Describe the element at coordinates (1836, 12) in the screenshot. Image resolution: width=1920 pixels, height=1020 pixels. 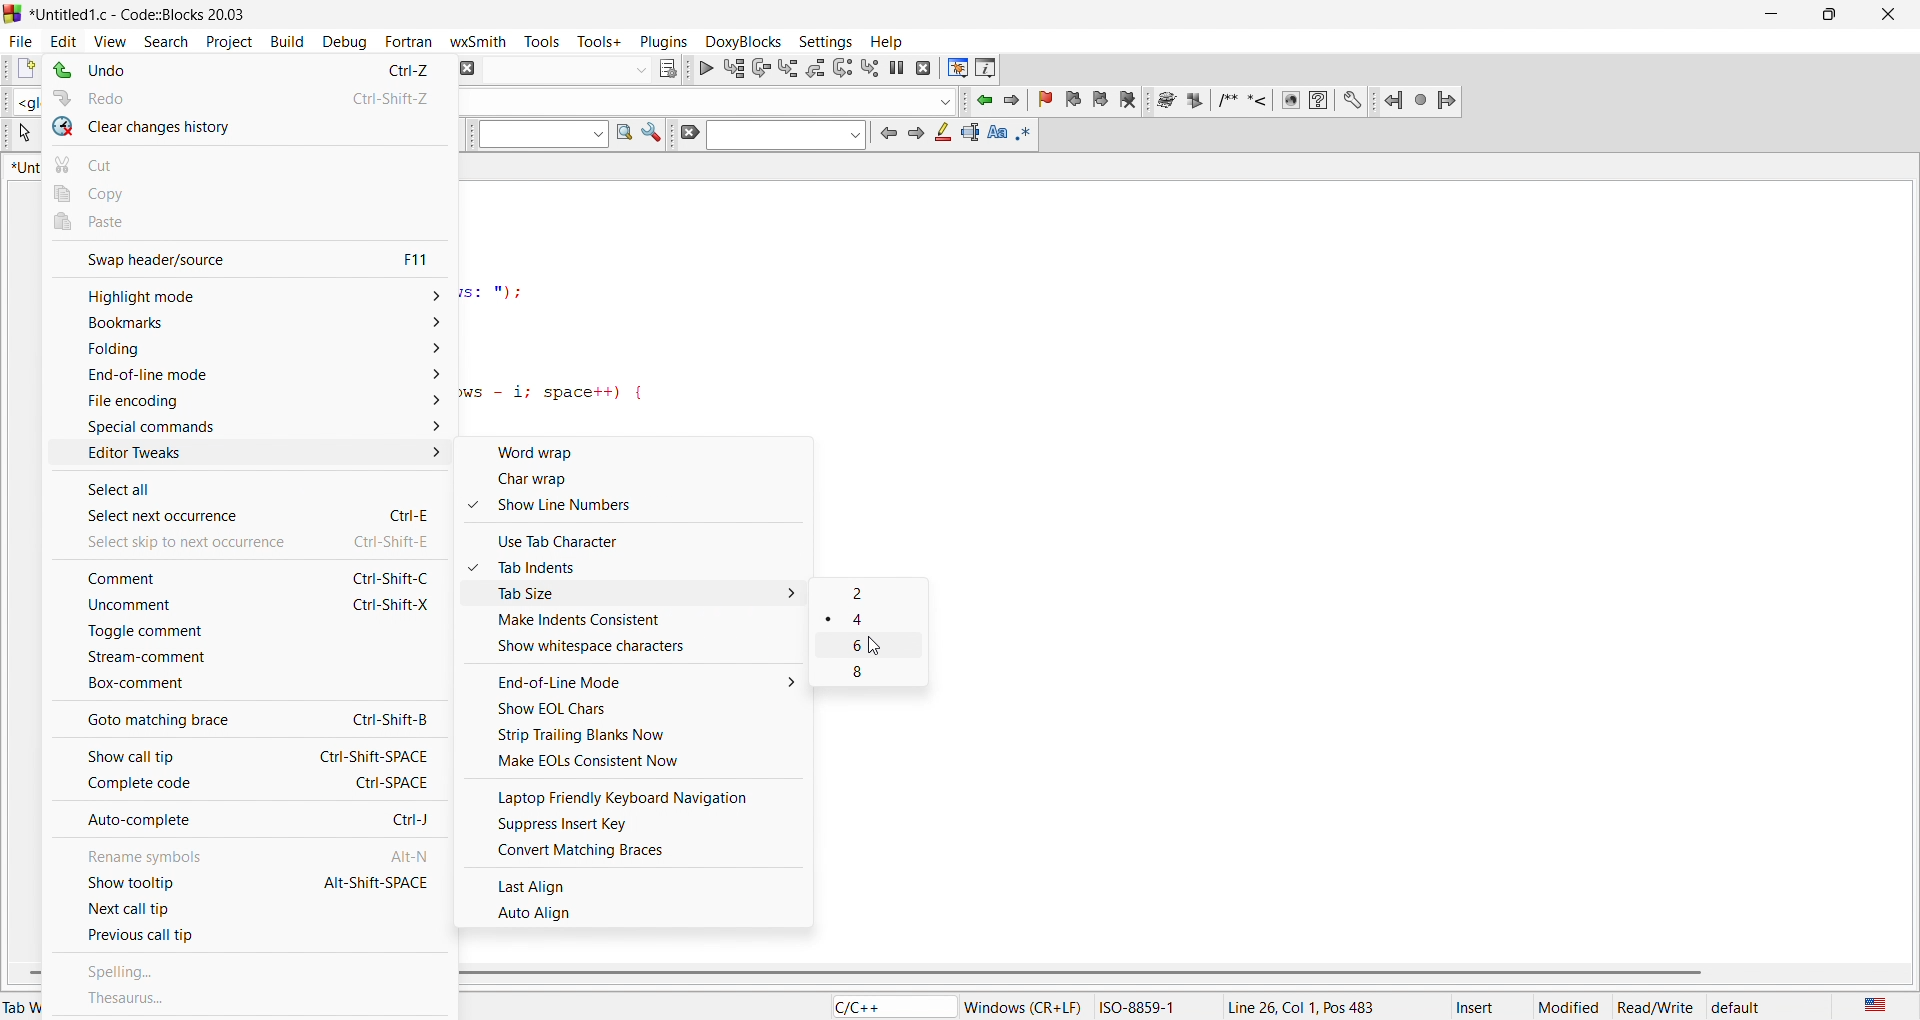
I see `maximize/resize` at that location.